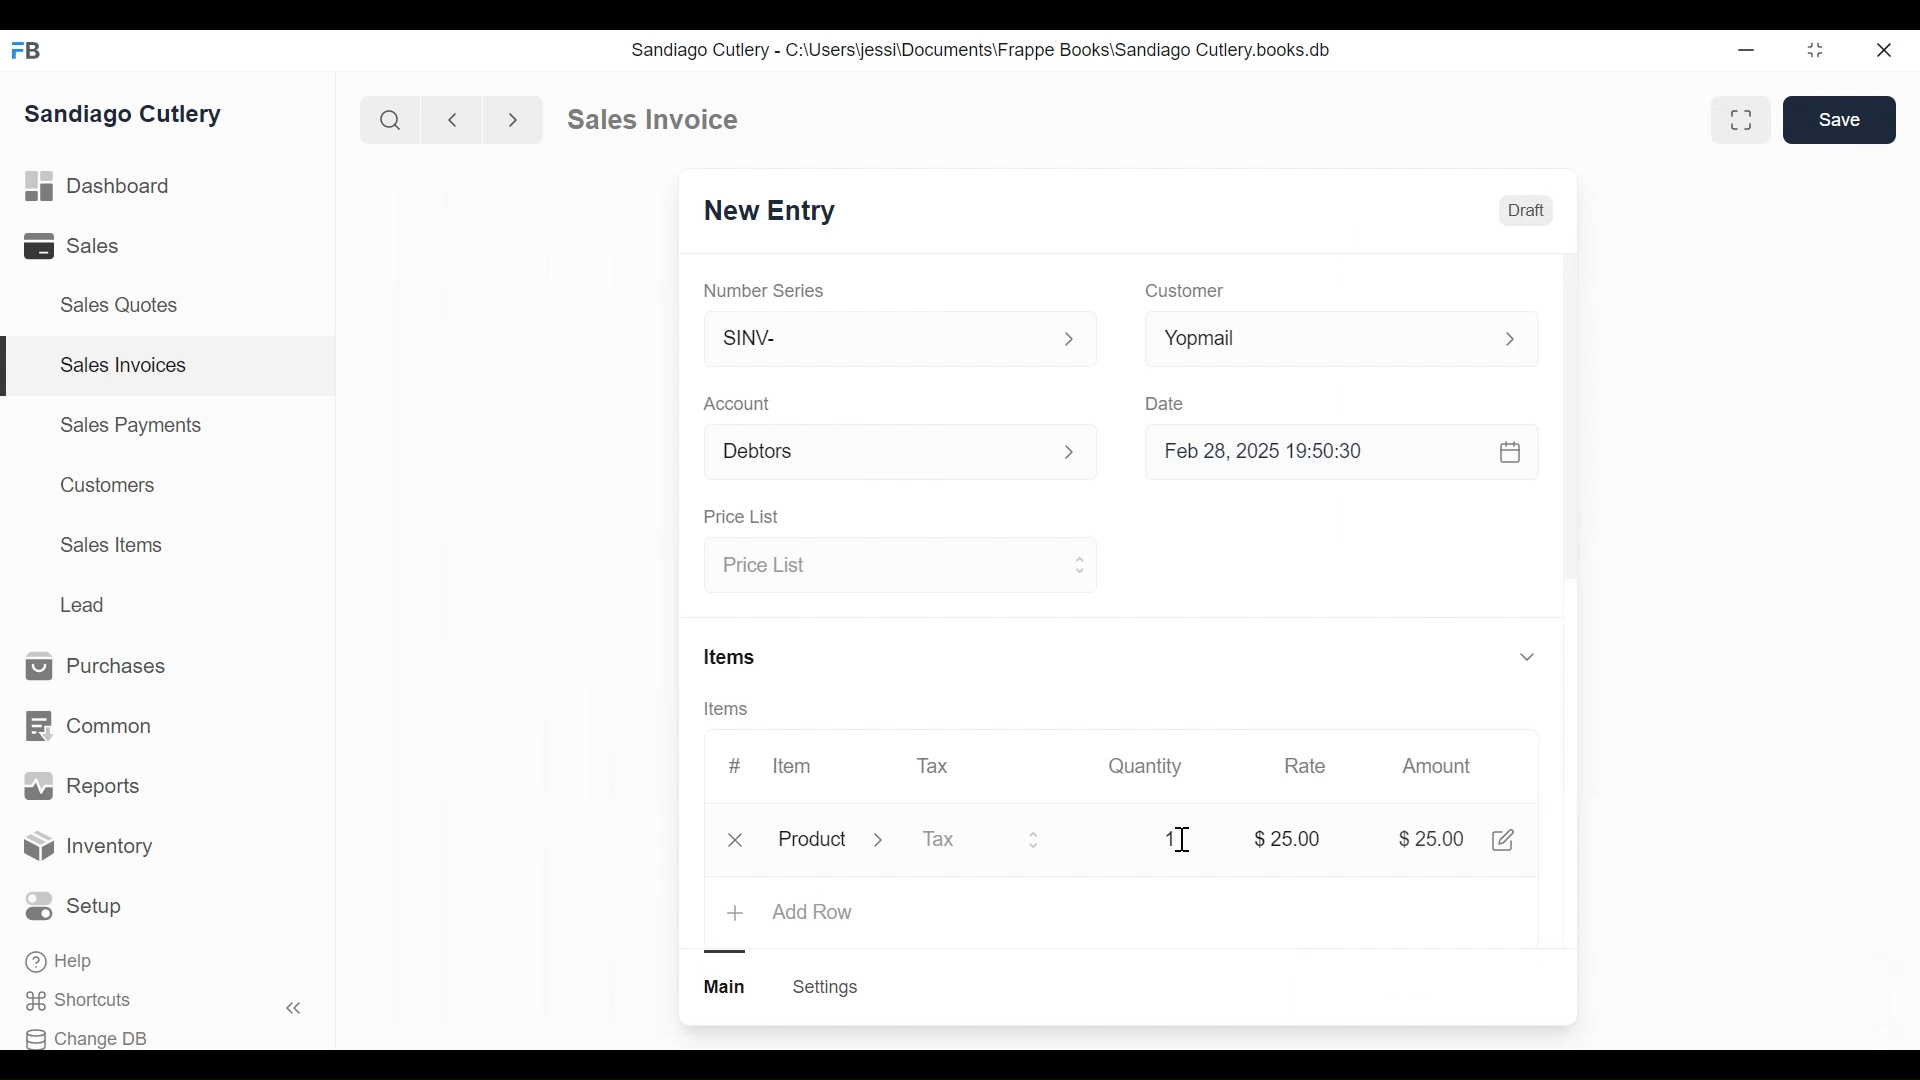 This screenshot has height=1080, width=1920. I want to click on Lead, so click(85, 603).